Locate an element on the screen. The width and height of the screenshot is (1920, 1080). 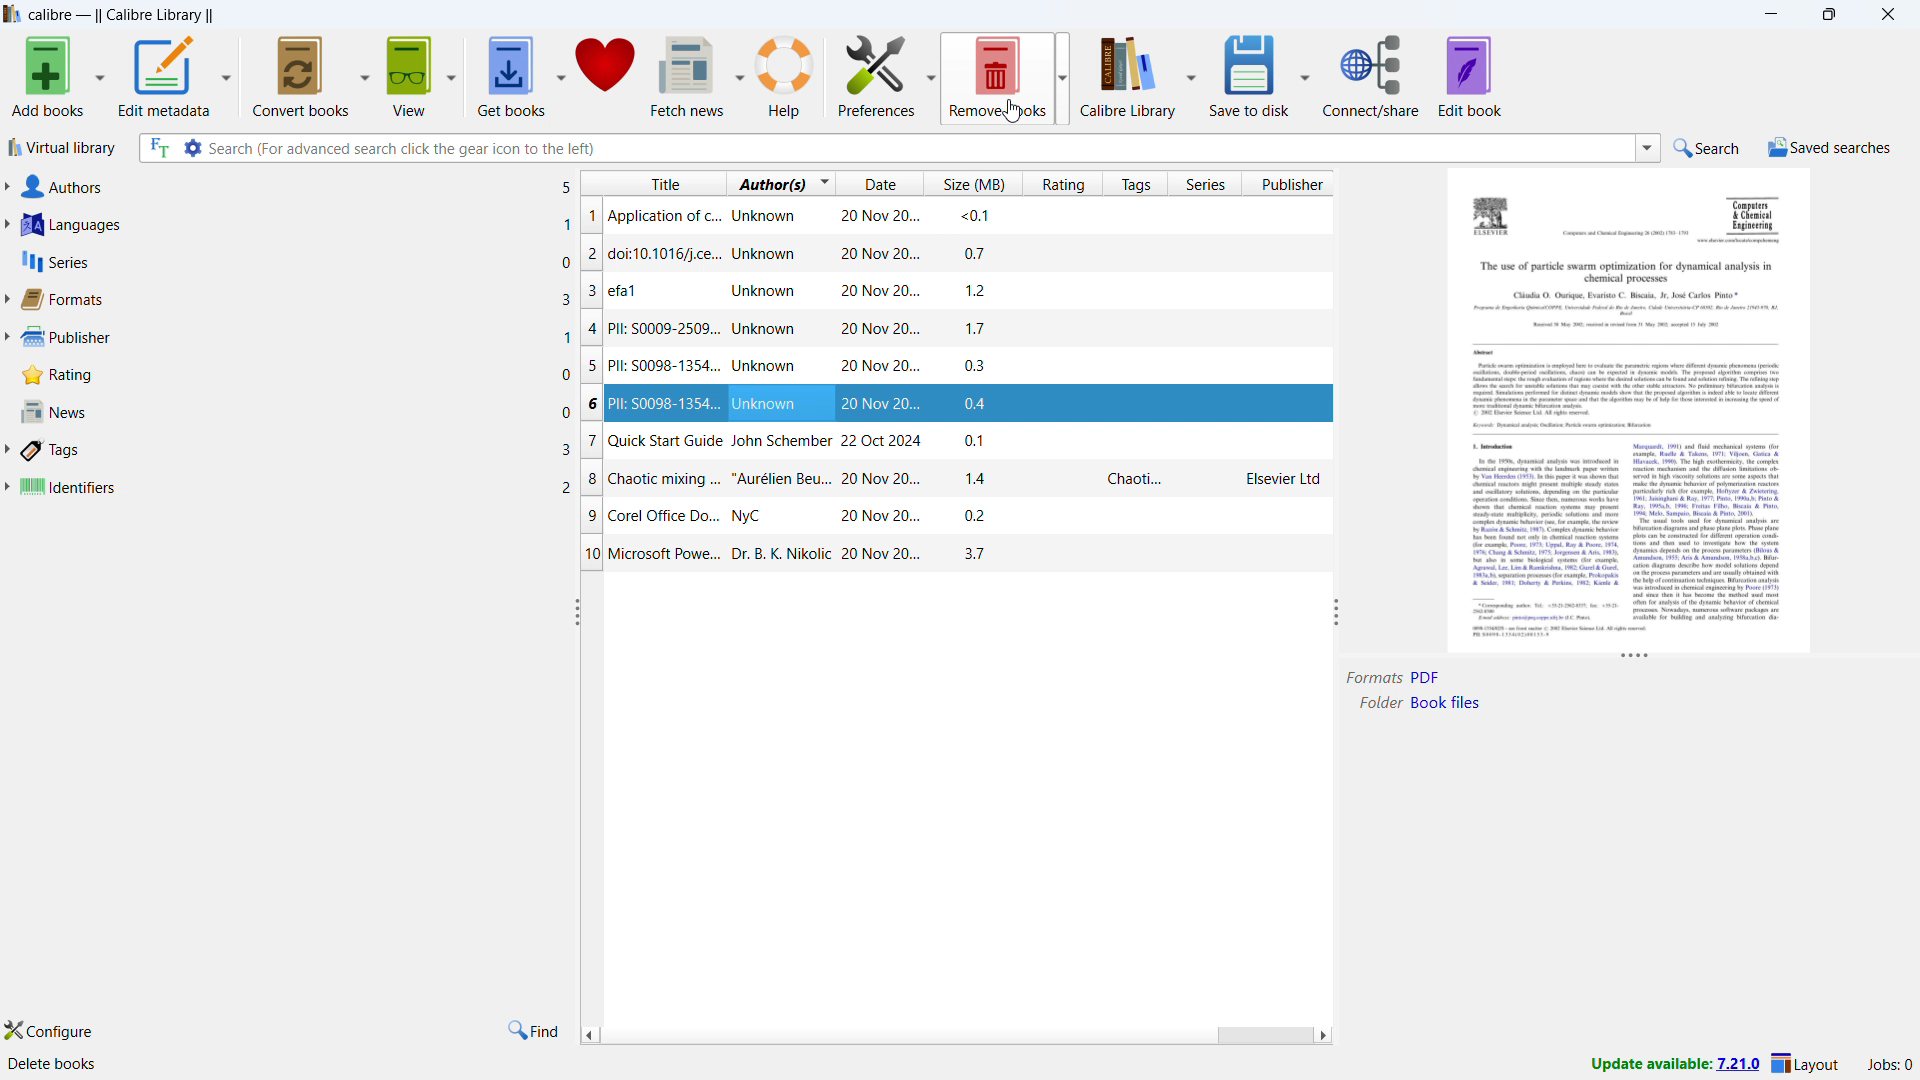
add books options is located at coordinates (100, 75).